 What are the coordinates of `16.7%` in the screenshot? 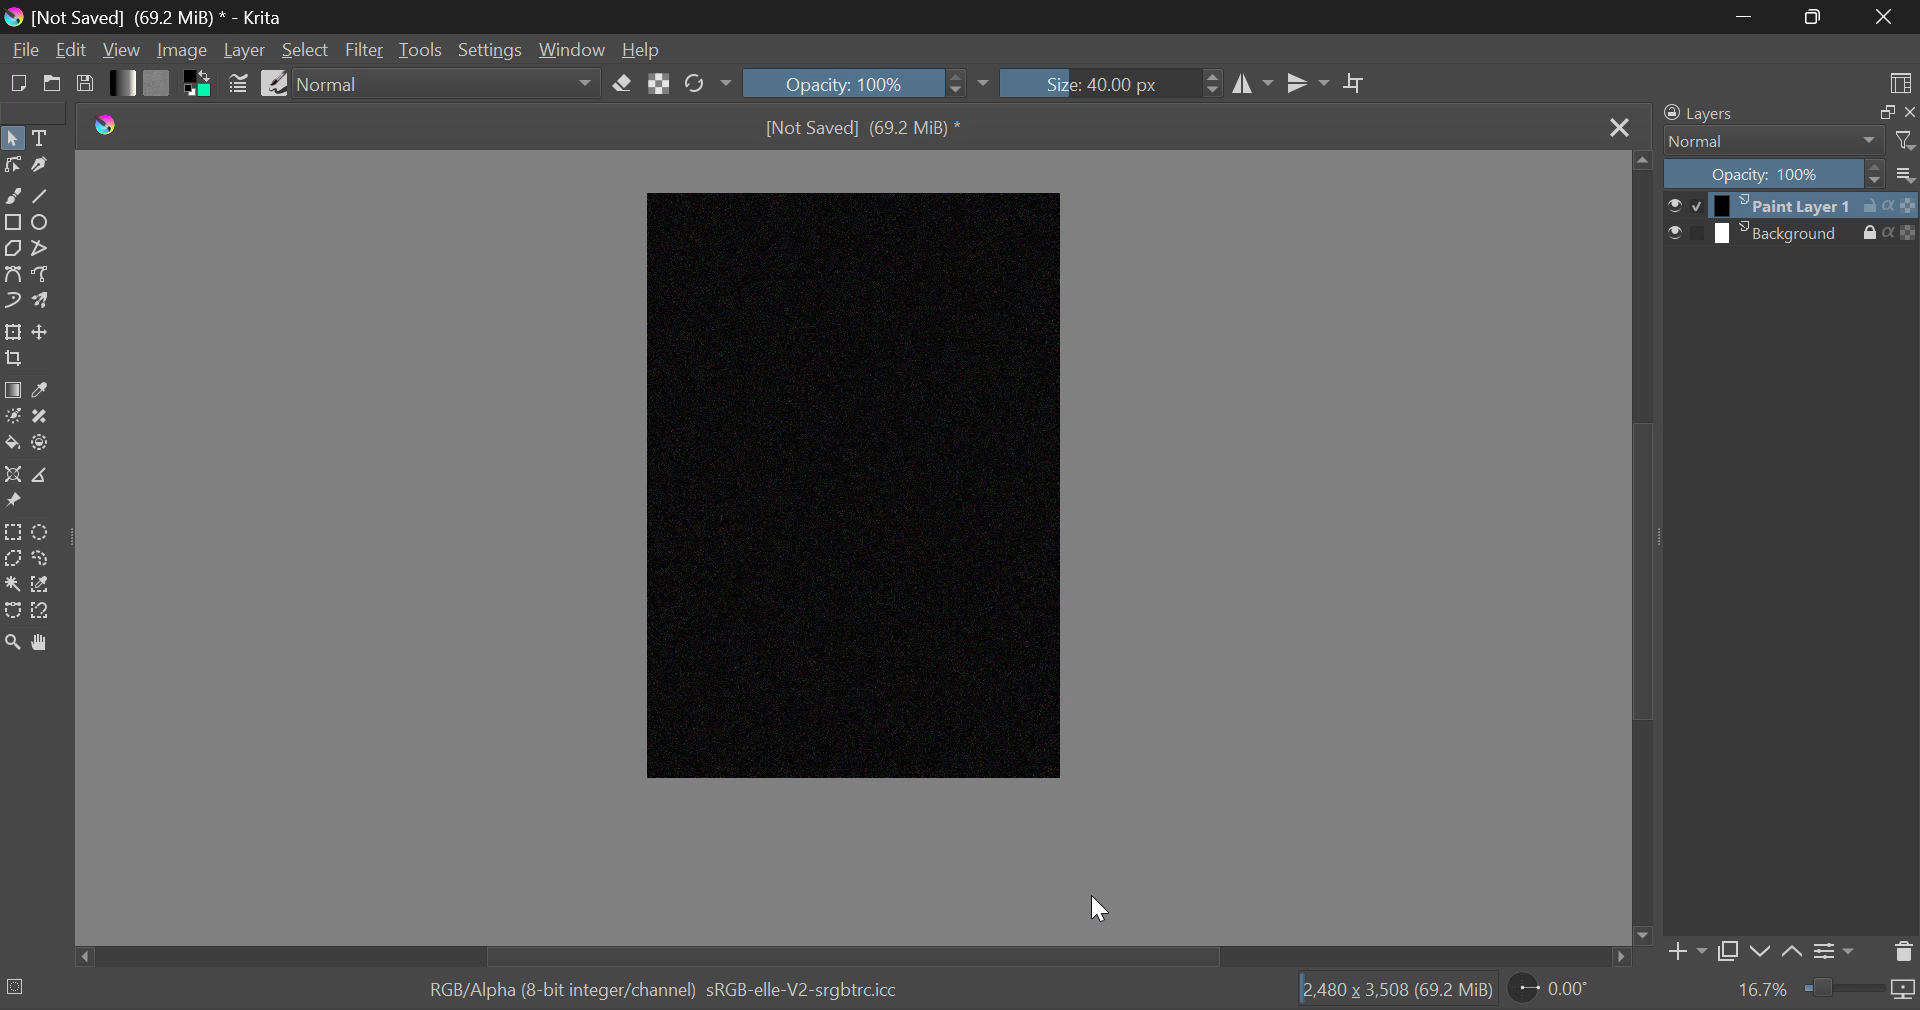 It's located at (1761, 993).